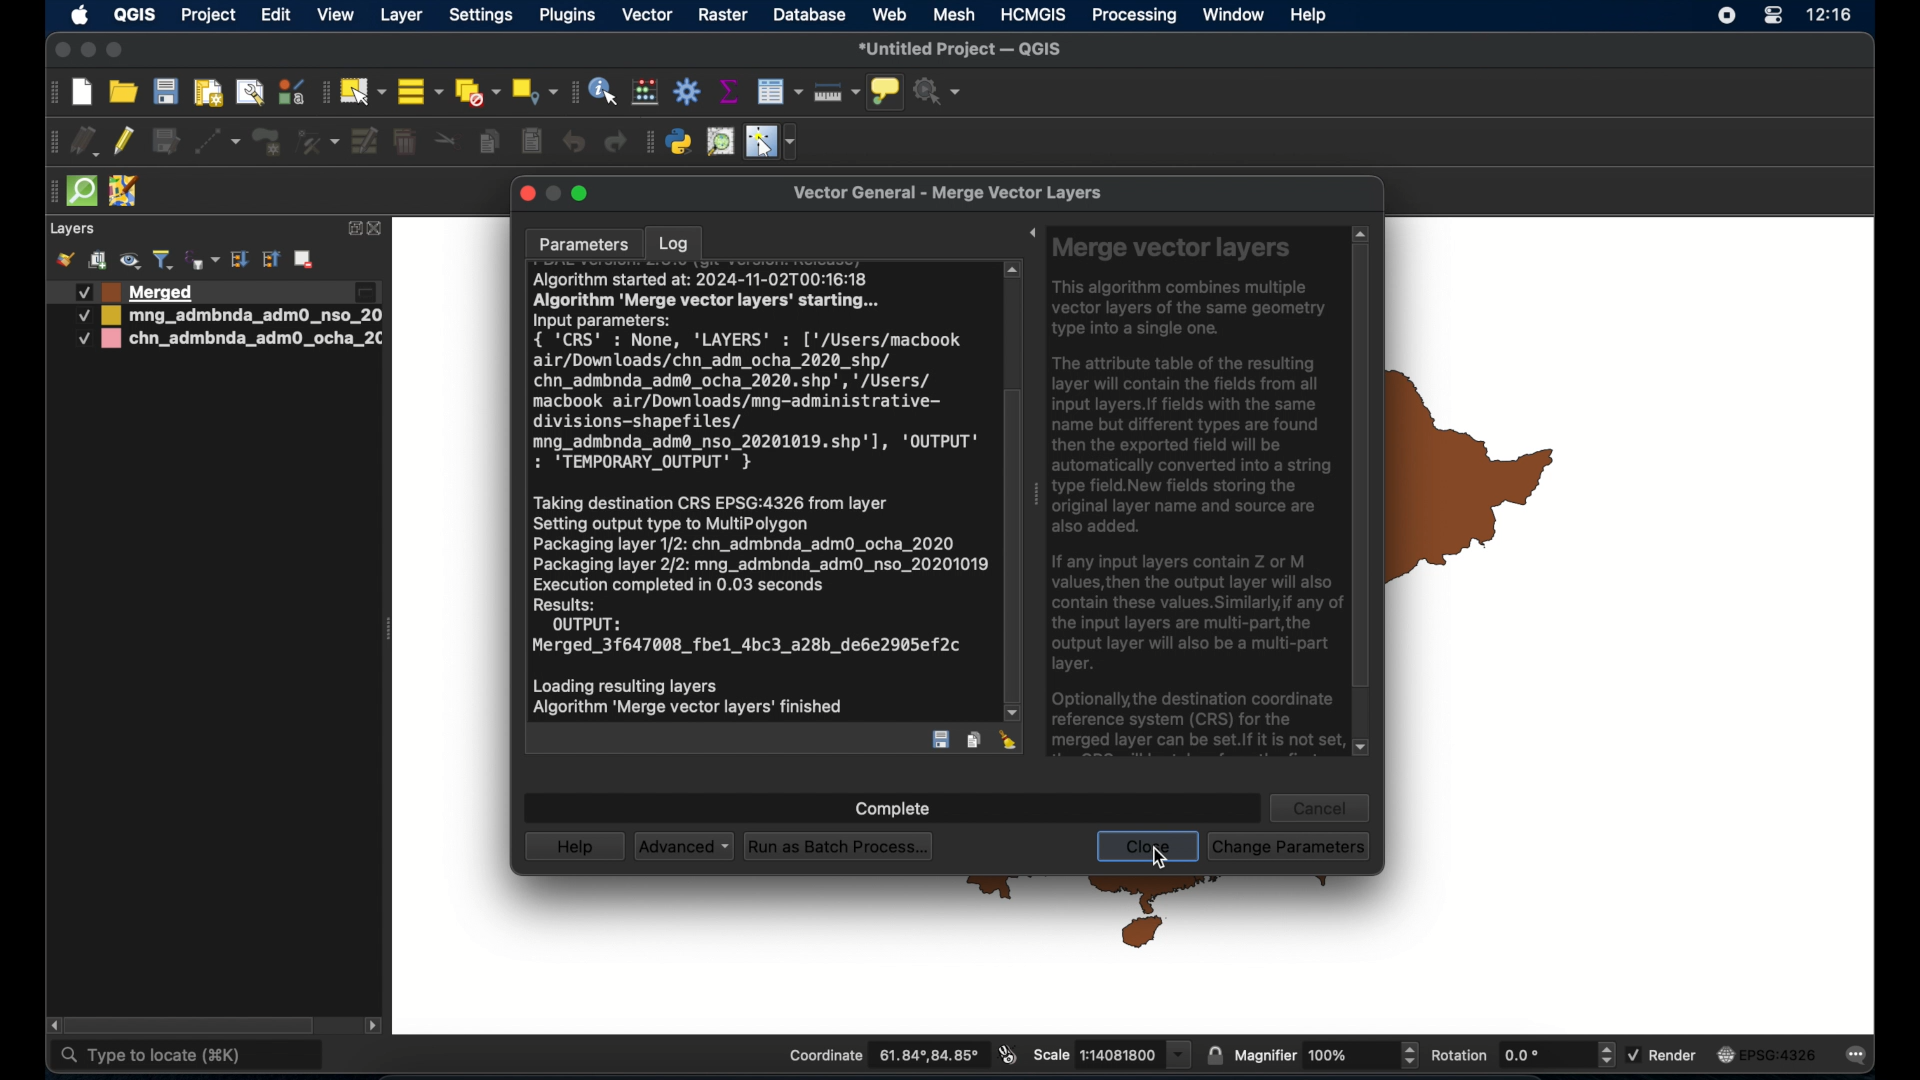  Describe the element at coordinates (165, 93) in the screenshot. I see `save project` at that location.